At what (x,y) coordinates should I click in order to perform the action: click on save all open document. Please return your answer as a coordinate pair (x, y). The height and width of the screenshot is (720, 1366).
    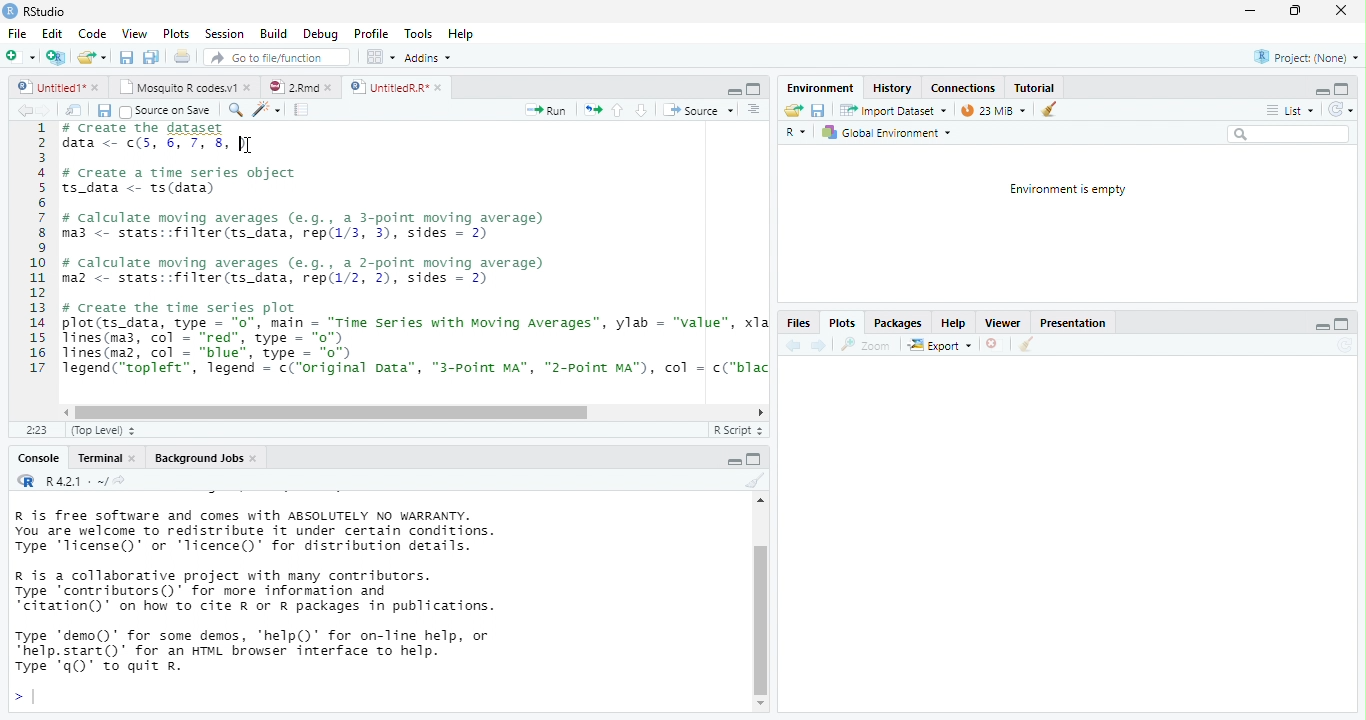
    Looking at the image, I should click on (126, 57).